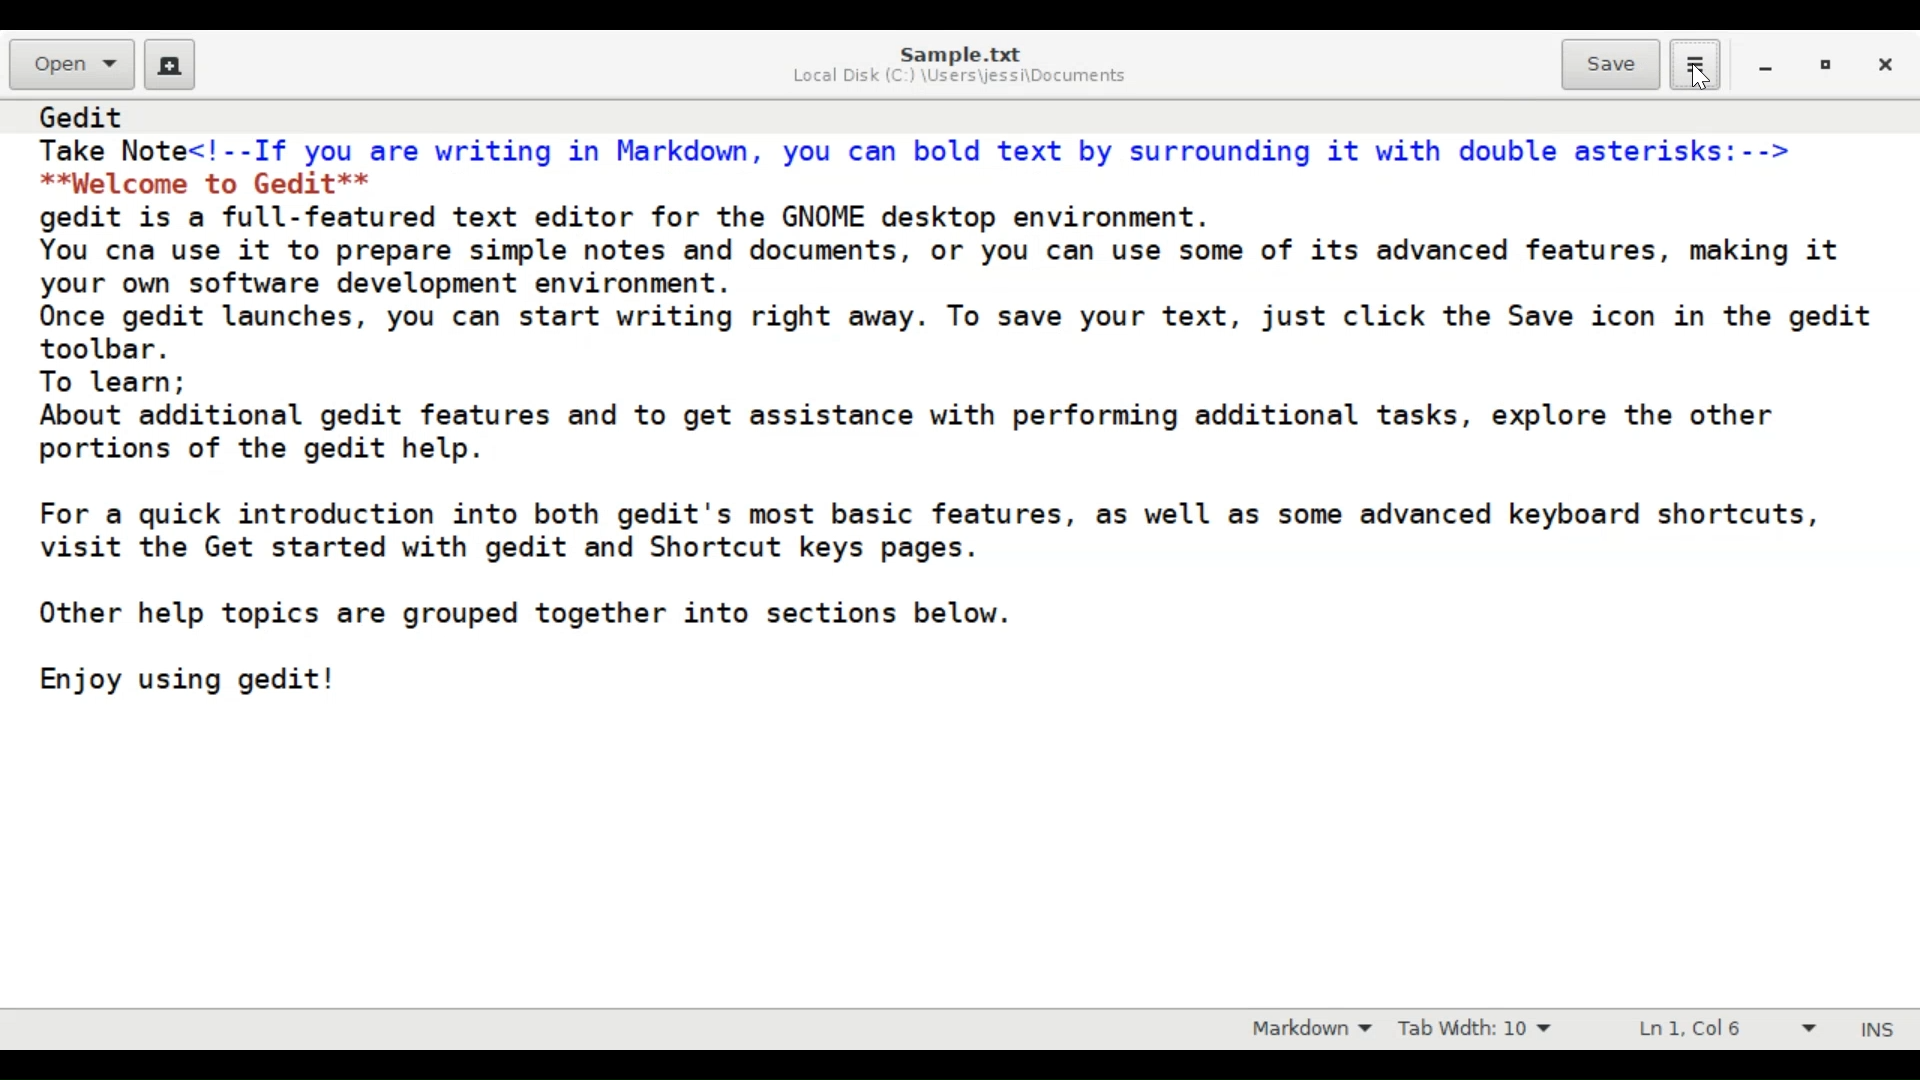  I want to click on minimize, so click(1767, 69).